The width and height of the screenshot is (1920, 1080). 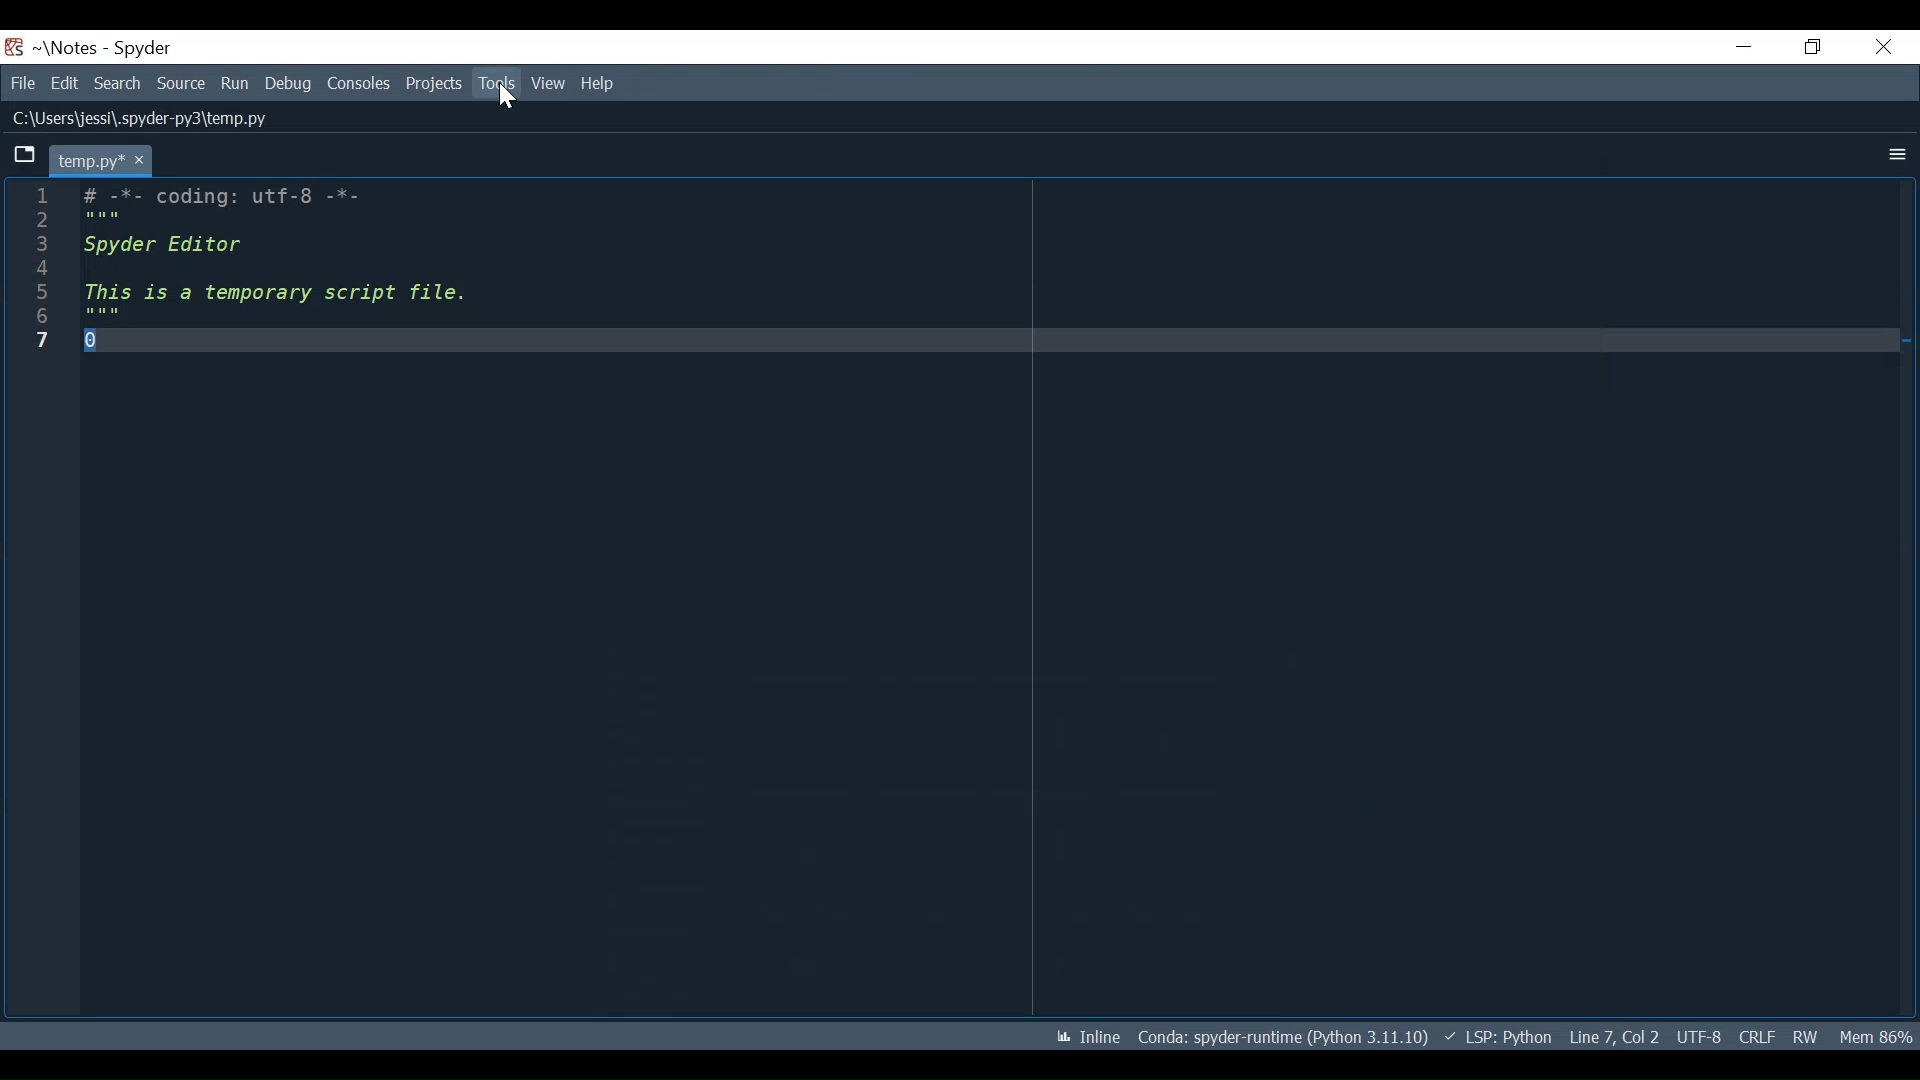 I want to click on Source, so click(x=181, y=85).